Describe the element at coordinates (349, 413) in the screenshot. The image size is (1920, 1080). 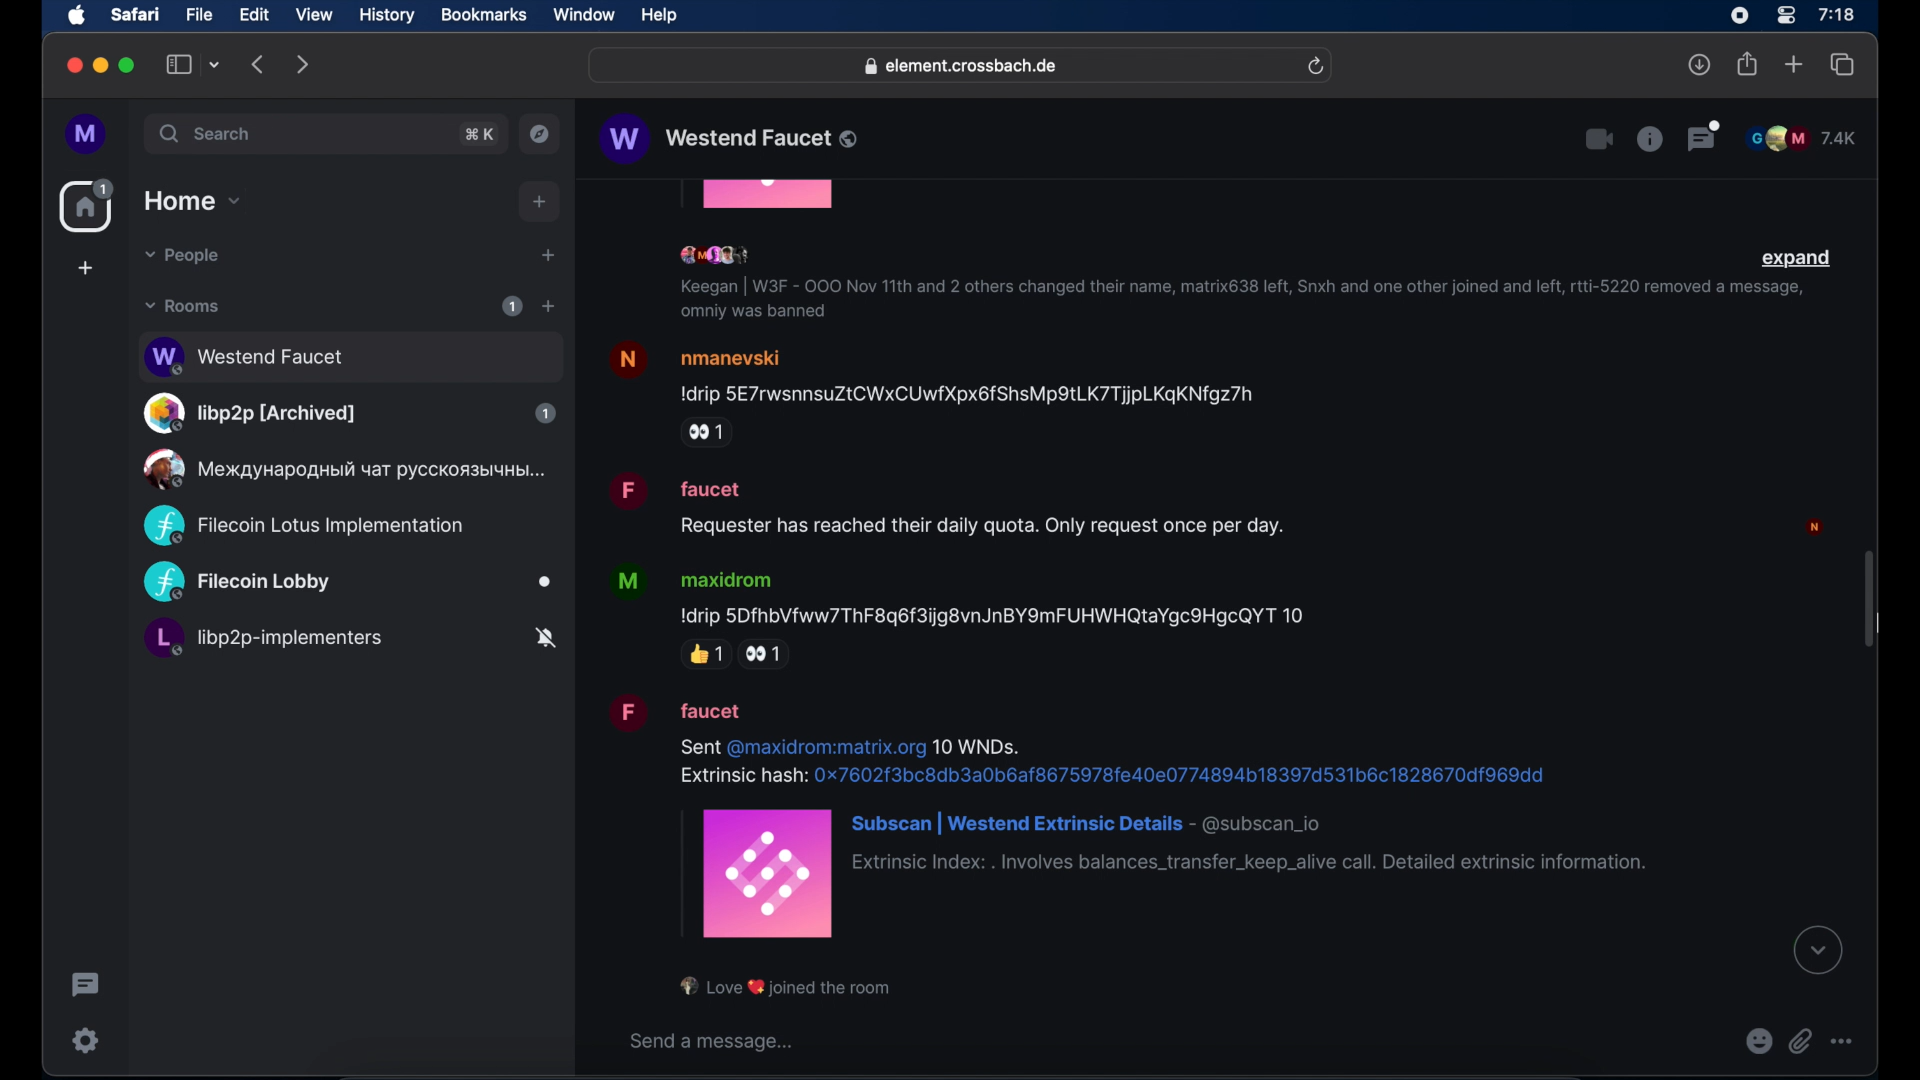
I see `public room` at that location.